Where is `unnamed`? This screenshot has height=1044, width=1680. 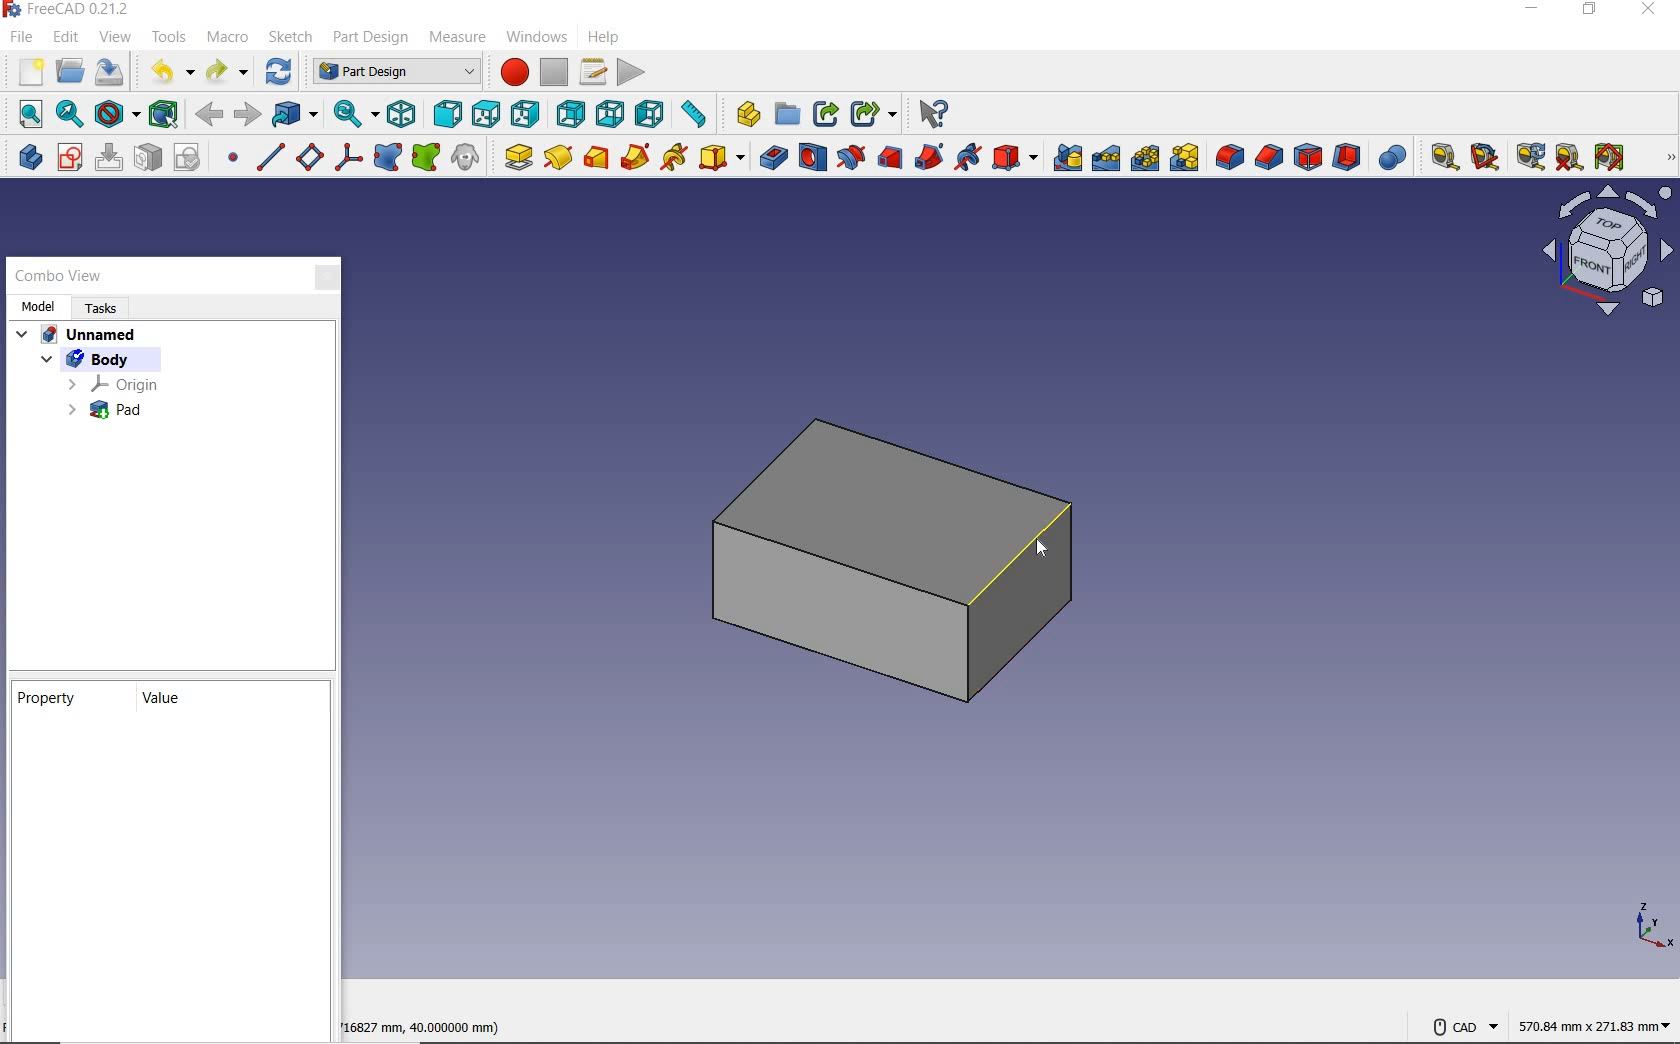
unnamed is located at coordinates (77, 337).